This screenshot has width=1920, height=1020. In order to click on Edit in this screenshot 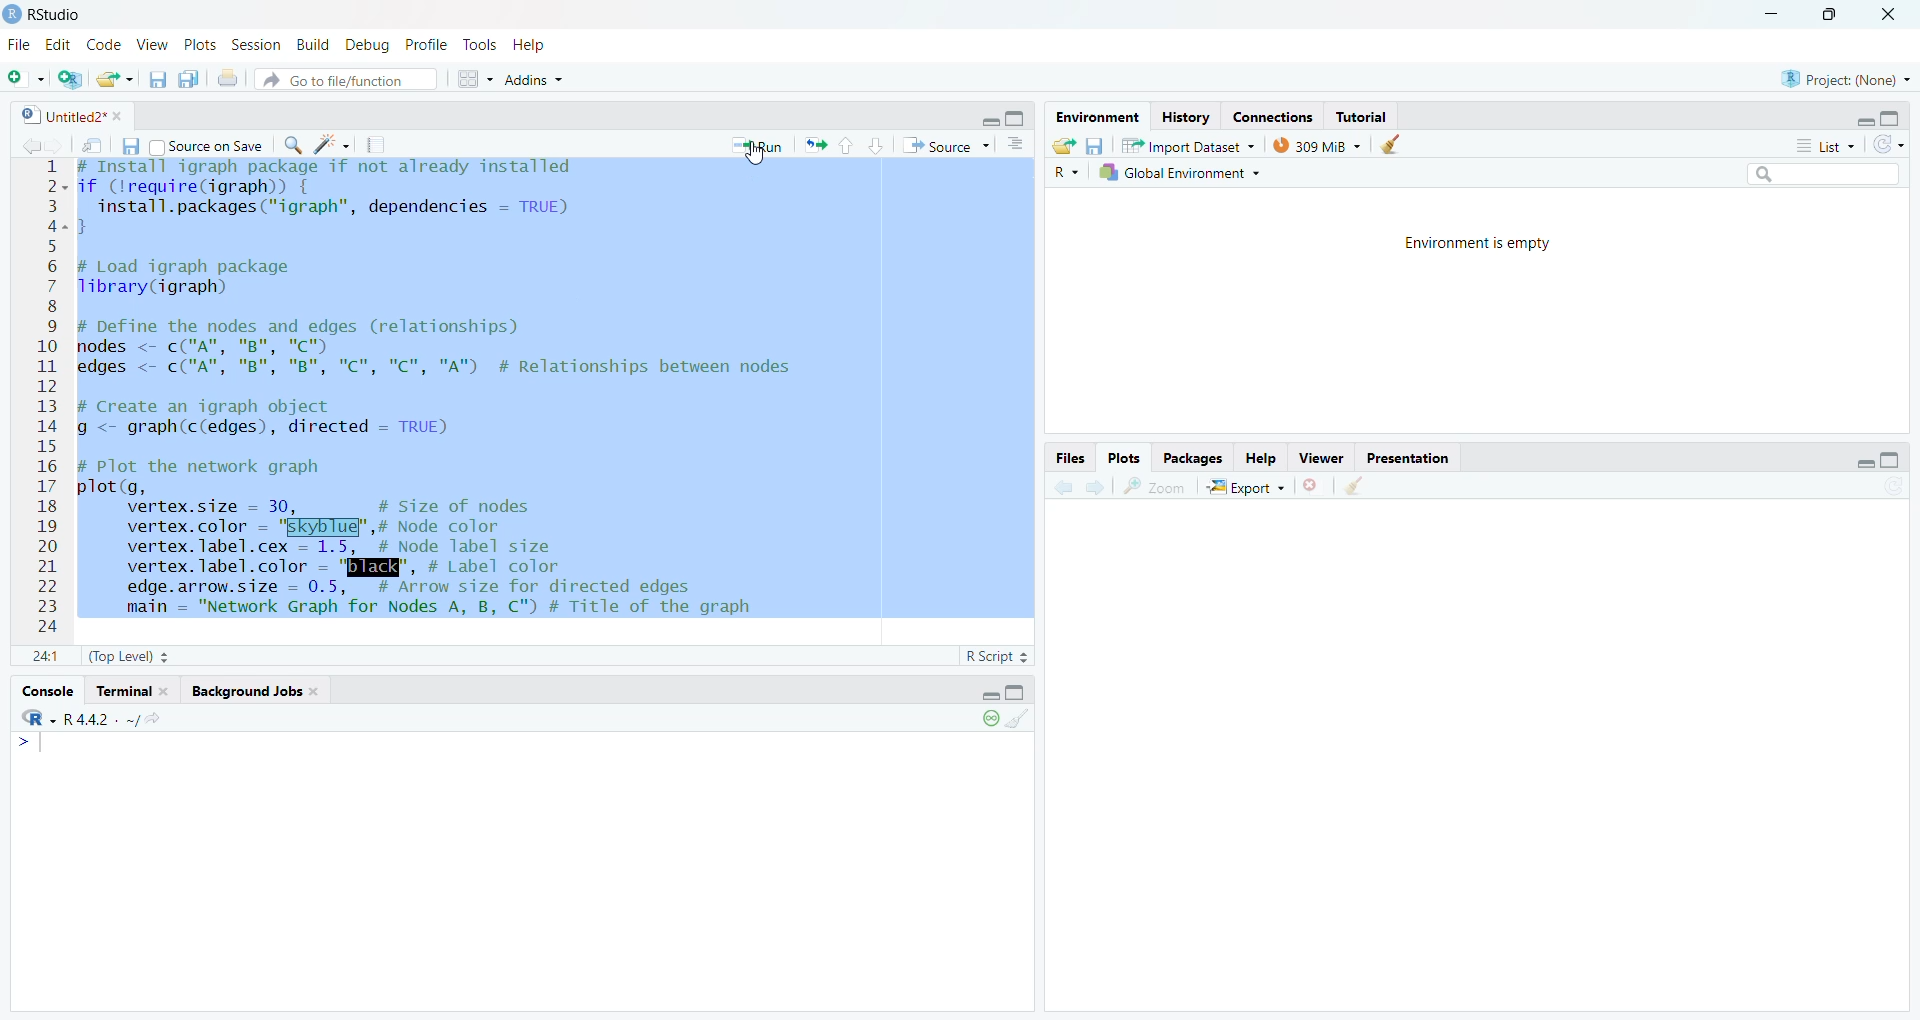, I will do `click(59, 47)`.